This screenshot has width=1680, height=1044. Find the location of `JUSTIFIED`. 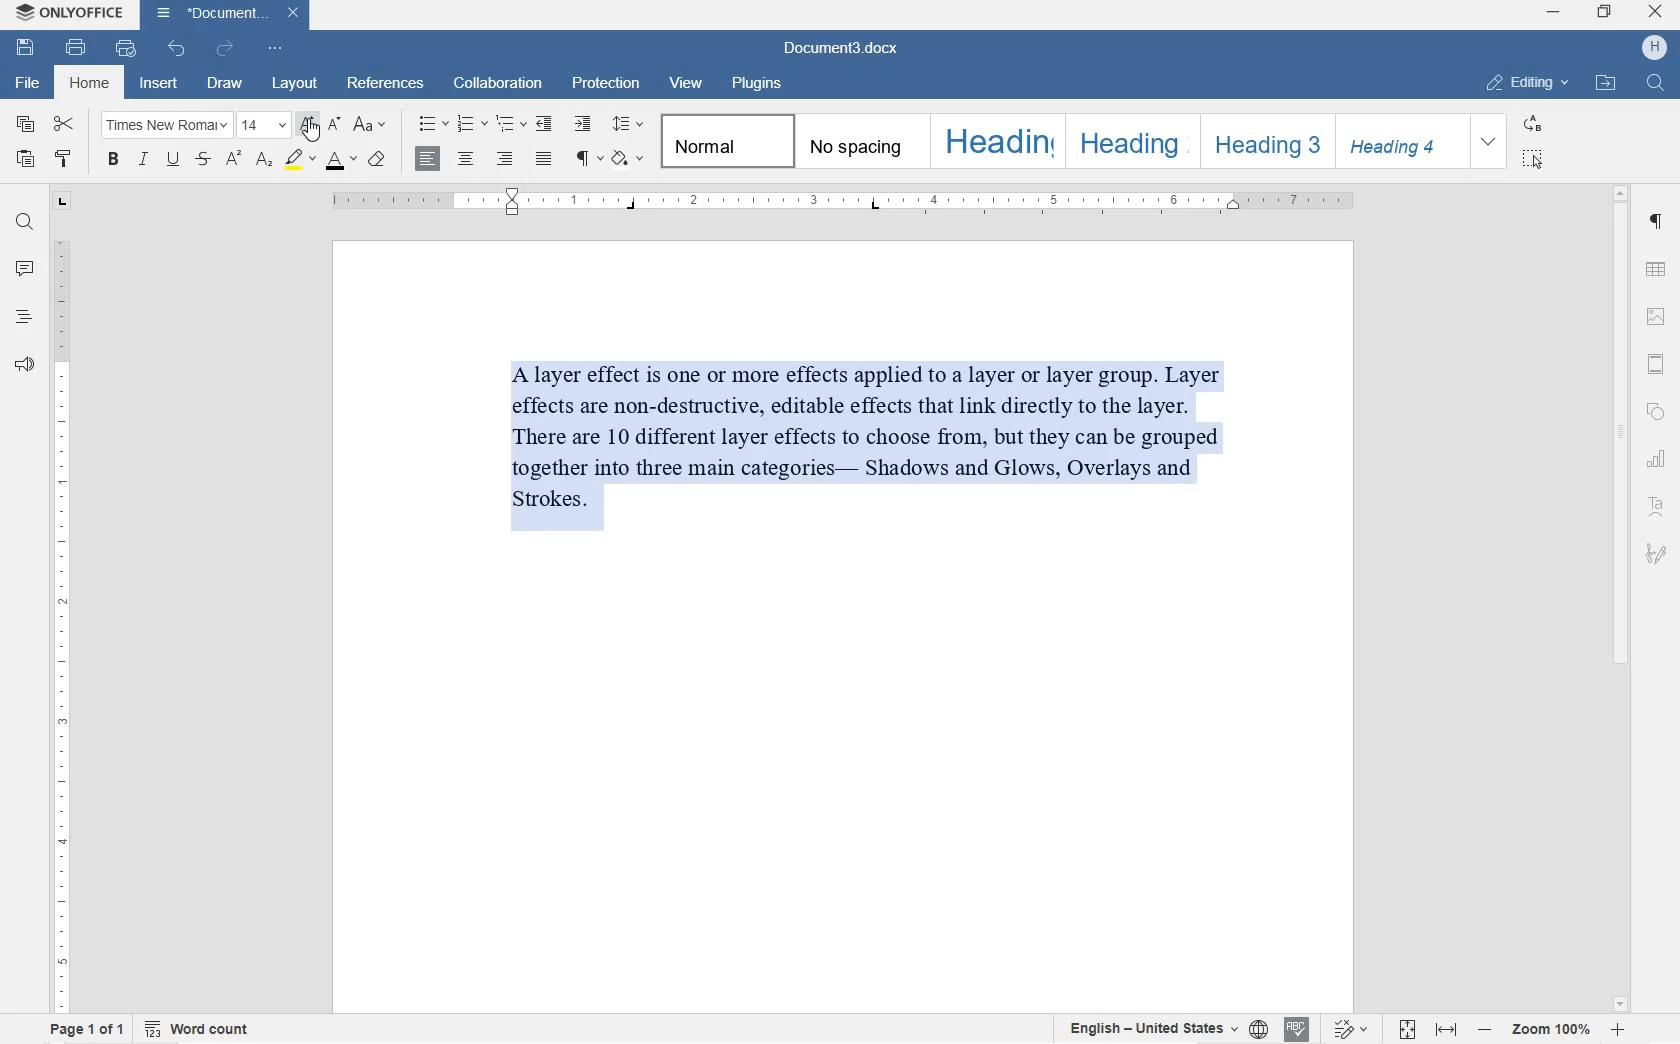

JUSTIFIED is located at coordinates (545, 158).